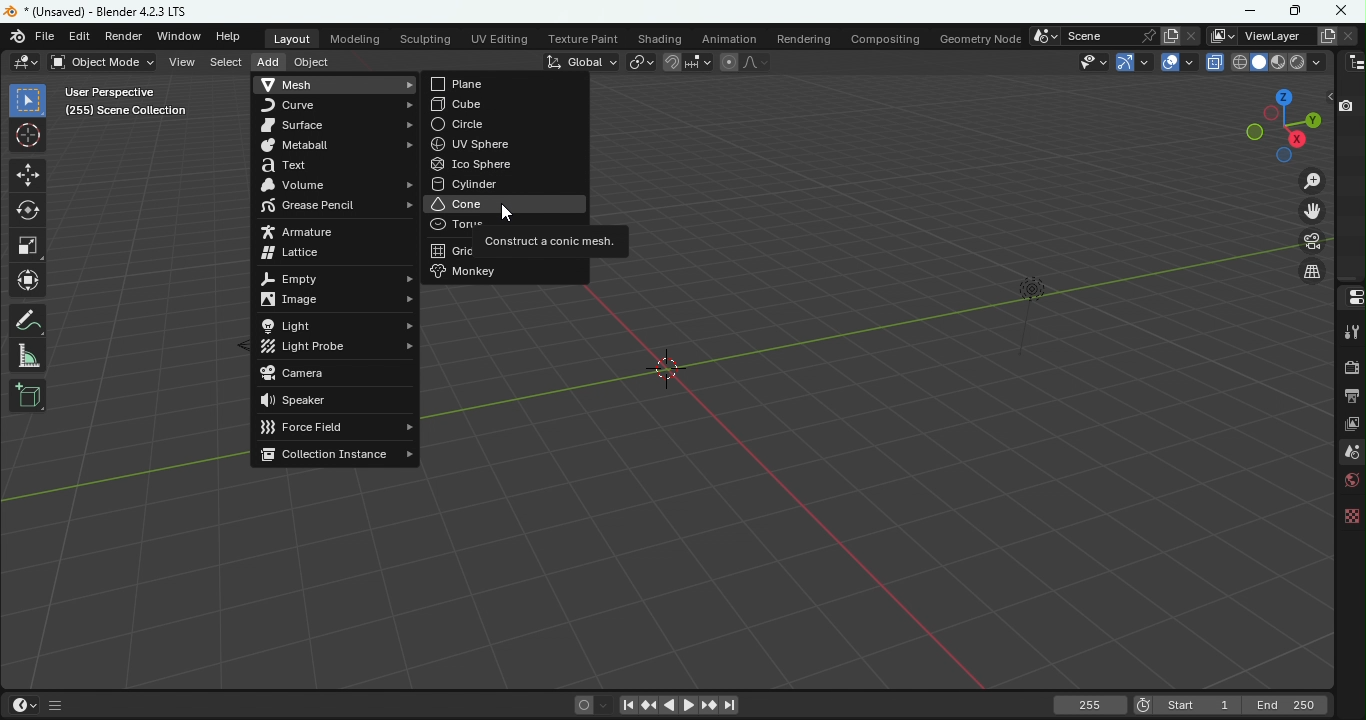 The width and height of the screenshot is (1366, 720). What do you see at coordinates (1125, 63) in the screenshot?
I see `Show Gizmo` at bounding box center [1125, 63].